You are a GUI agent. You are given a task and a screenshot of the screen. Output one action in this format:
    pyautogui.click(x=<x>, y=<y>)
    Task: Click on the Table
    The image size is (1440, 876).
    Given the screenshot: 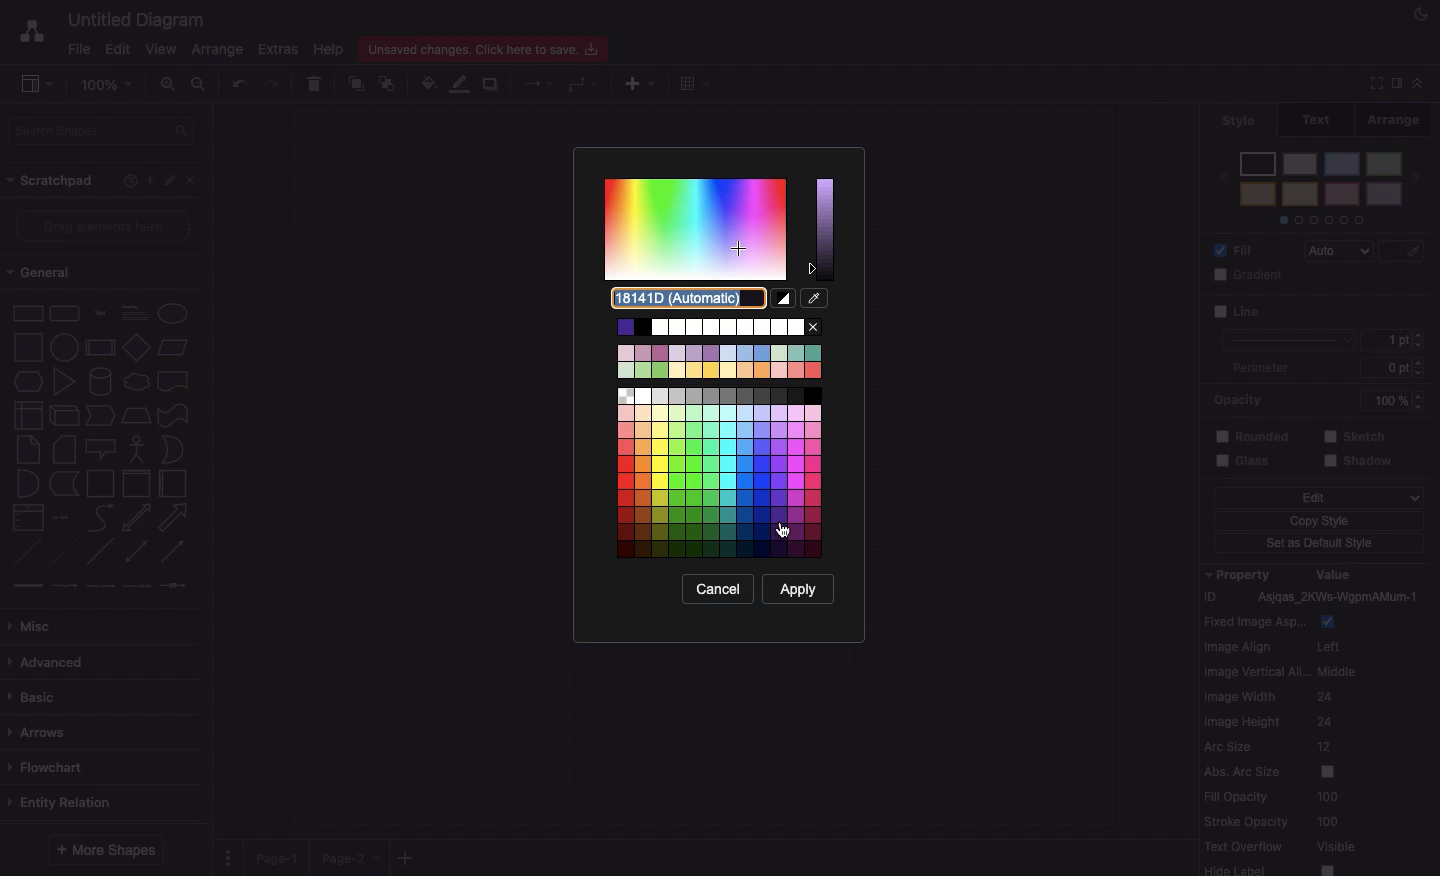 What is the action you would take?
    pyautogui.click(x=692, y=83)
    